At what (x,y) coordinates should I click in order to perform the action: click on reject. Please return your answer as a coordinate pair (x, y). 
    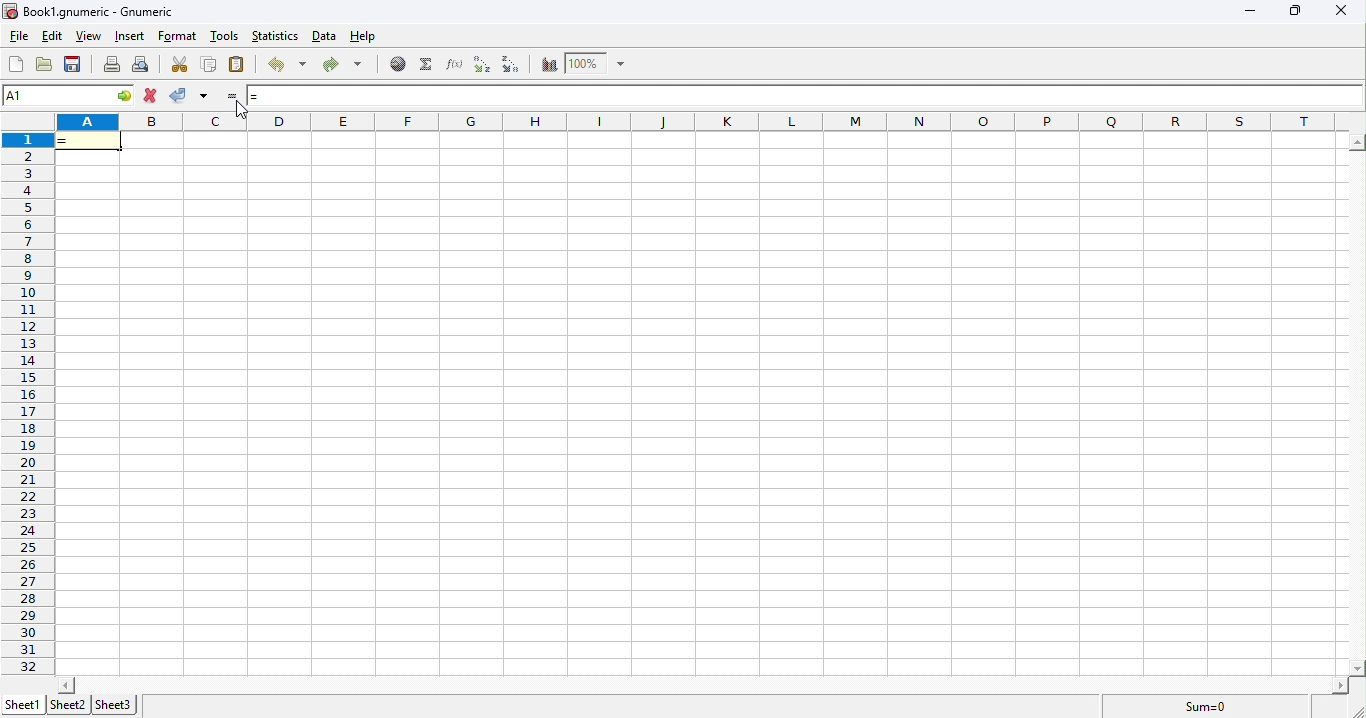
    Looking at the image, I should click on (153, 96).